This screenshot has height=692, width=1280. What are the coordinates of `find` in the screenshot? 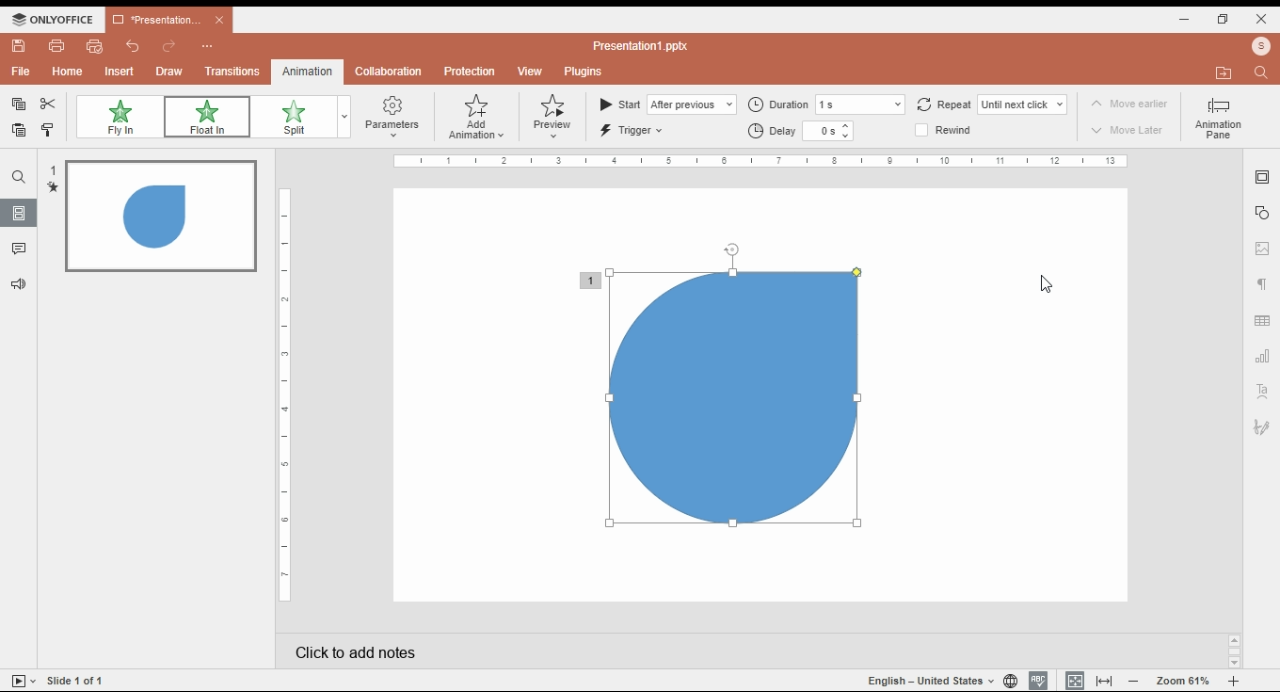 It's located at (19, 177).